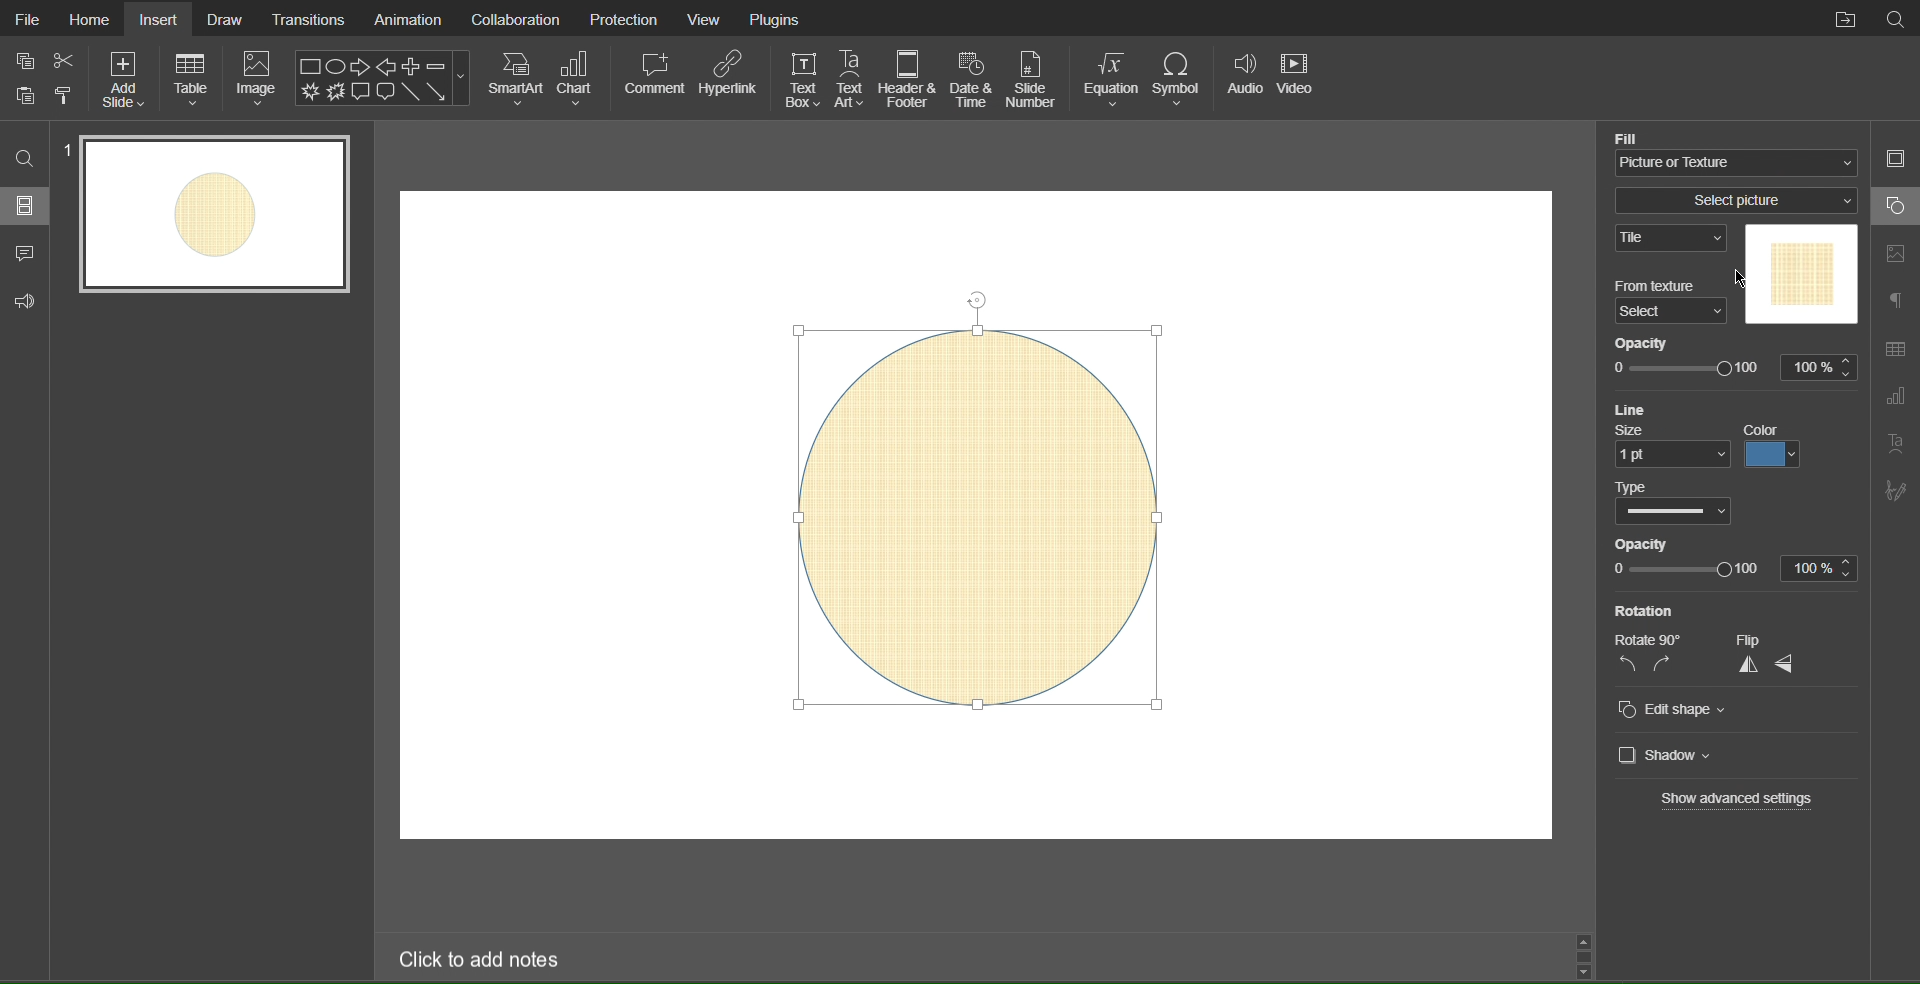  What do you see at coordinates (583, 80) in the screenshot?
I see `Chart` at bounding box center [583, 80].